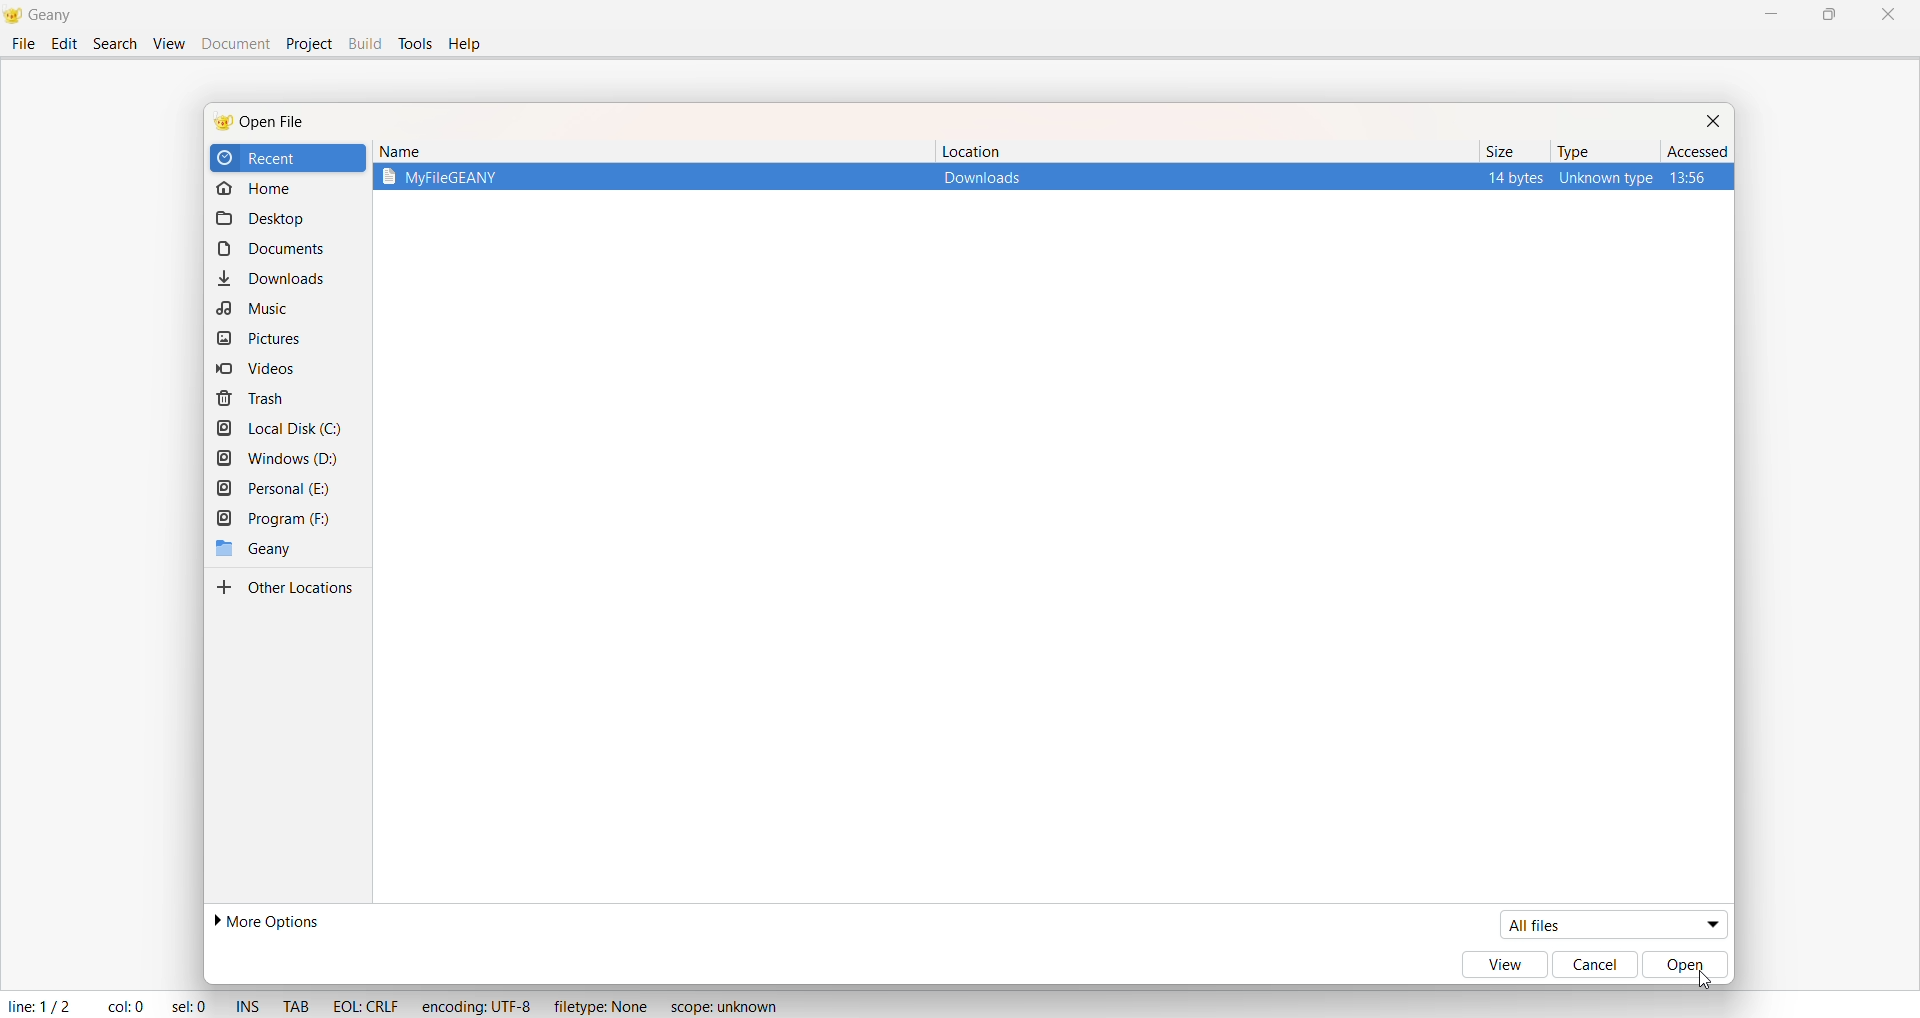 The width and height of the screenshot is (1920, 1018). What do you see at coordinates (1704, 982) in the screenshot?
I see `cursor` at bounding box center [1704, 982].